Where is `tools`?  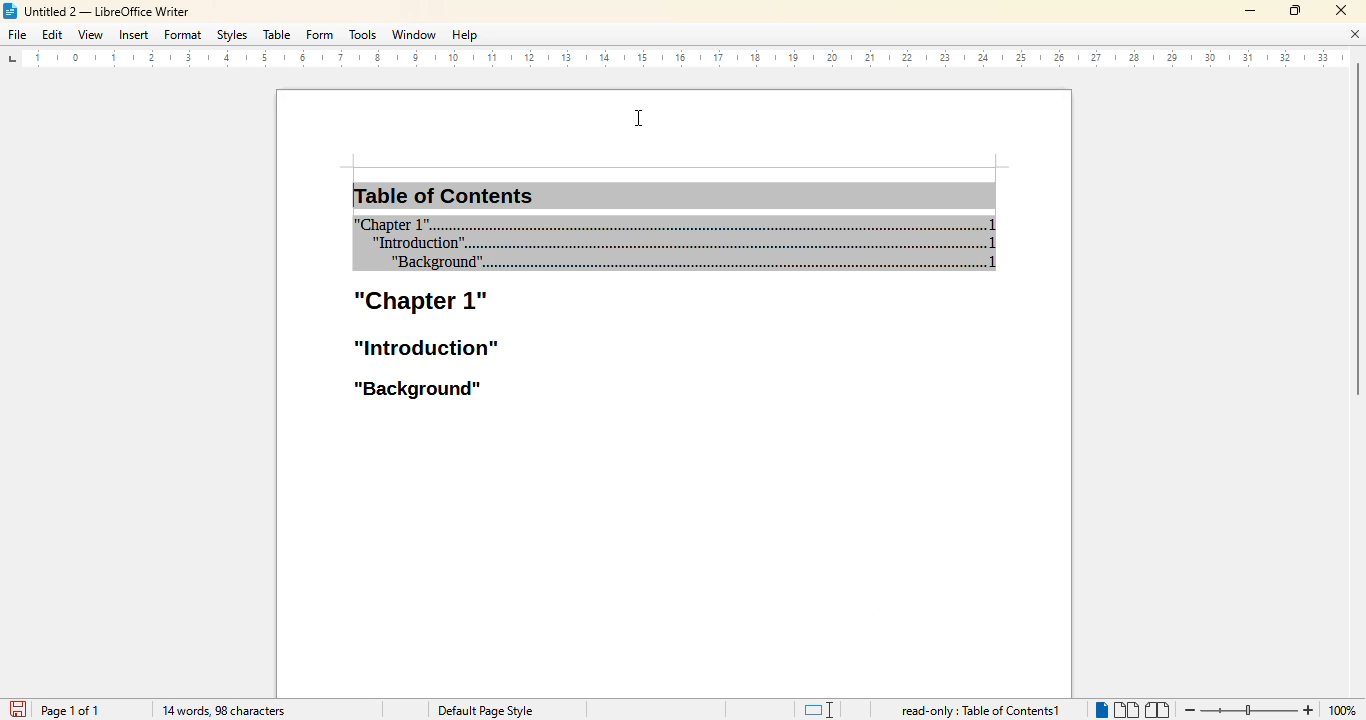
tools is located at coordinates (362, 34).